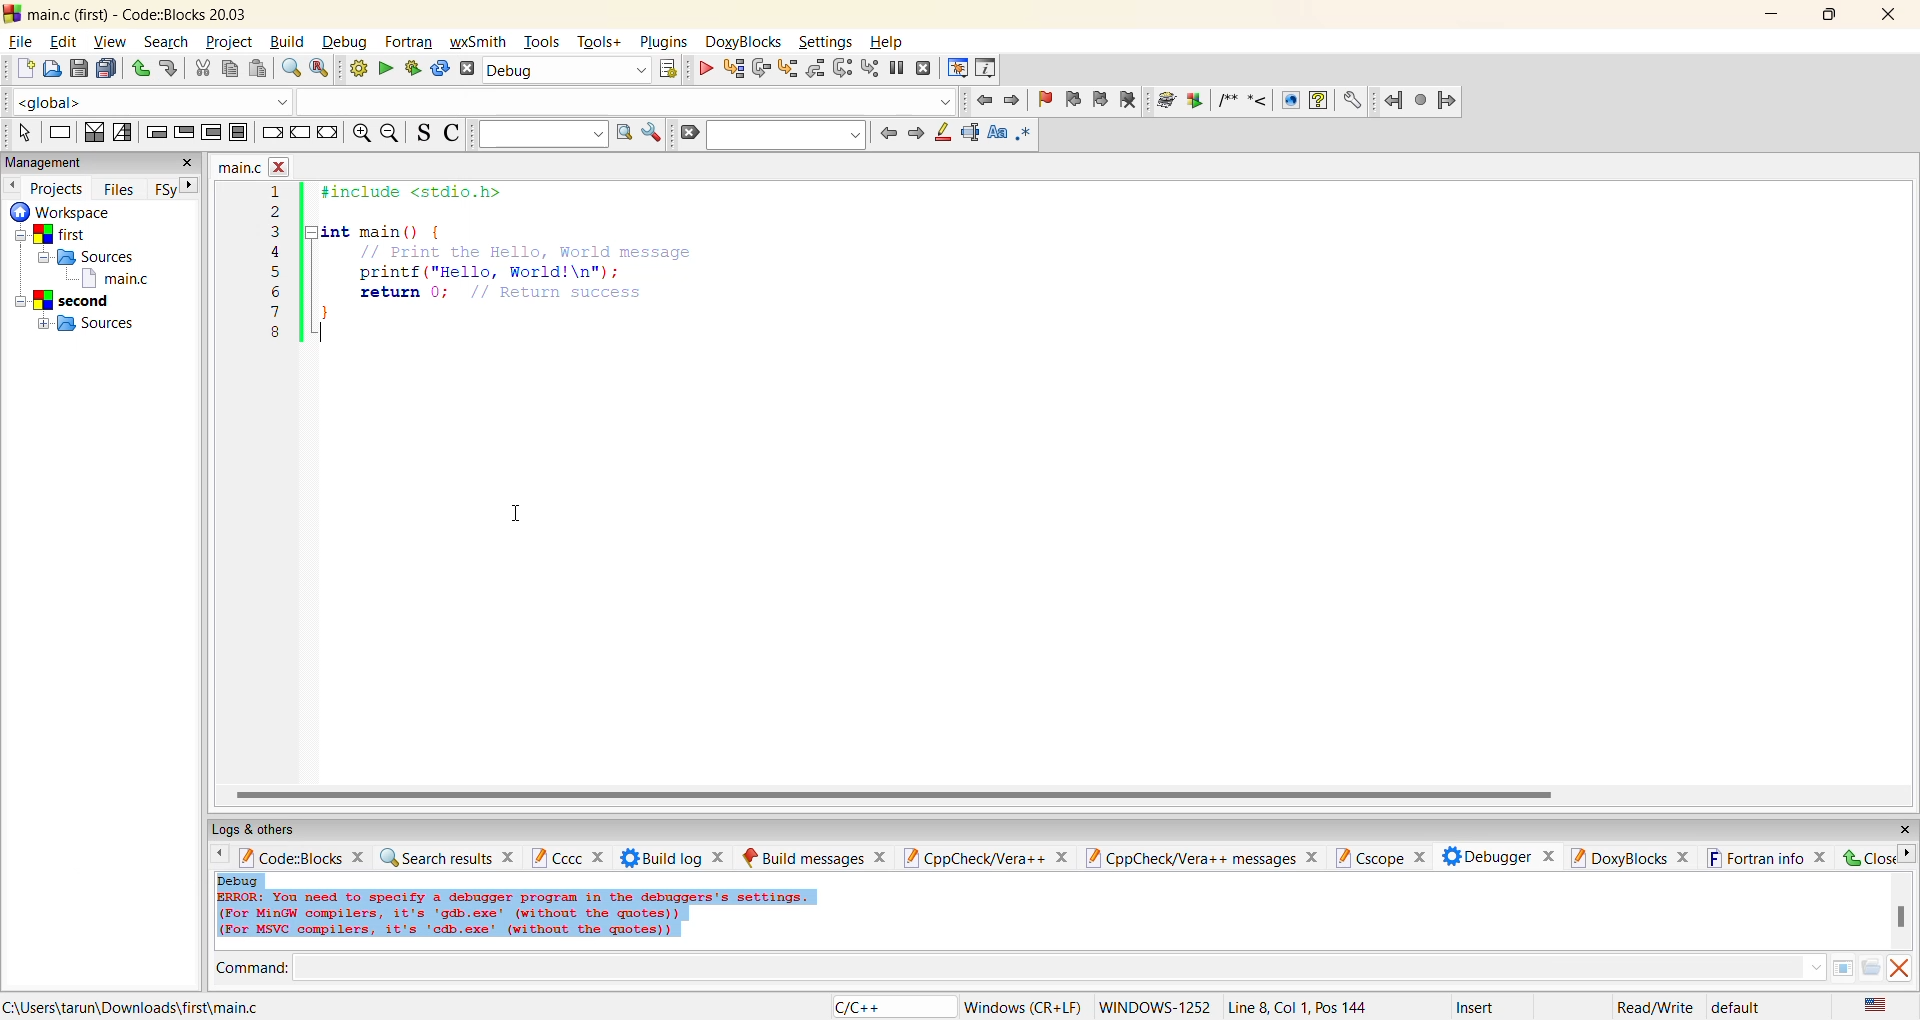  Describe the element at coordinates (747, 45) in the screenshot. I see `doxyblocks` at that location.